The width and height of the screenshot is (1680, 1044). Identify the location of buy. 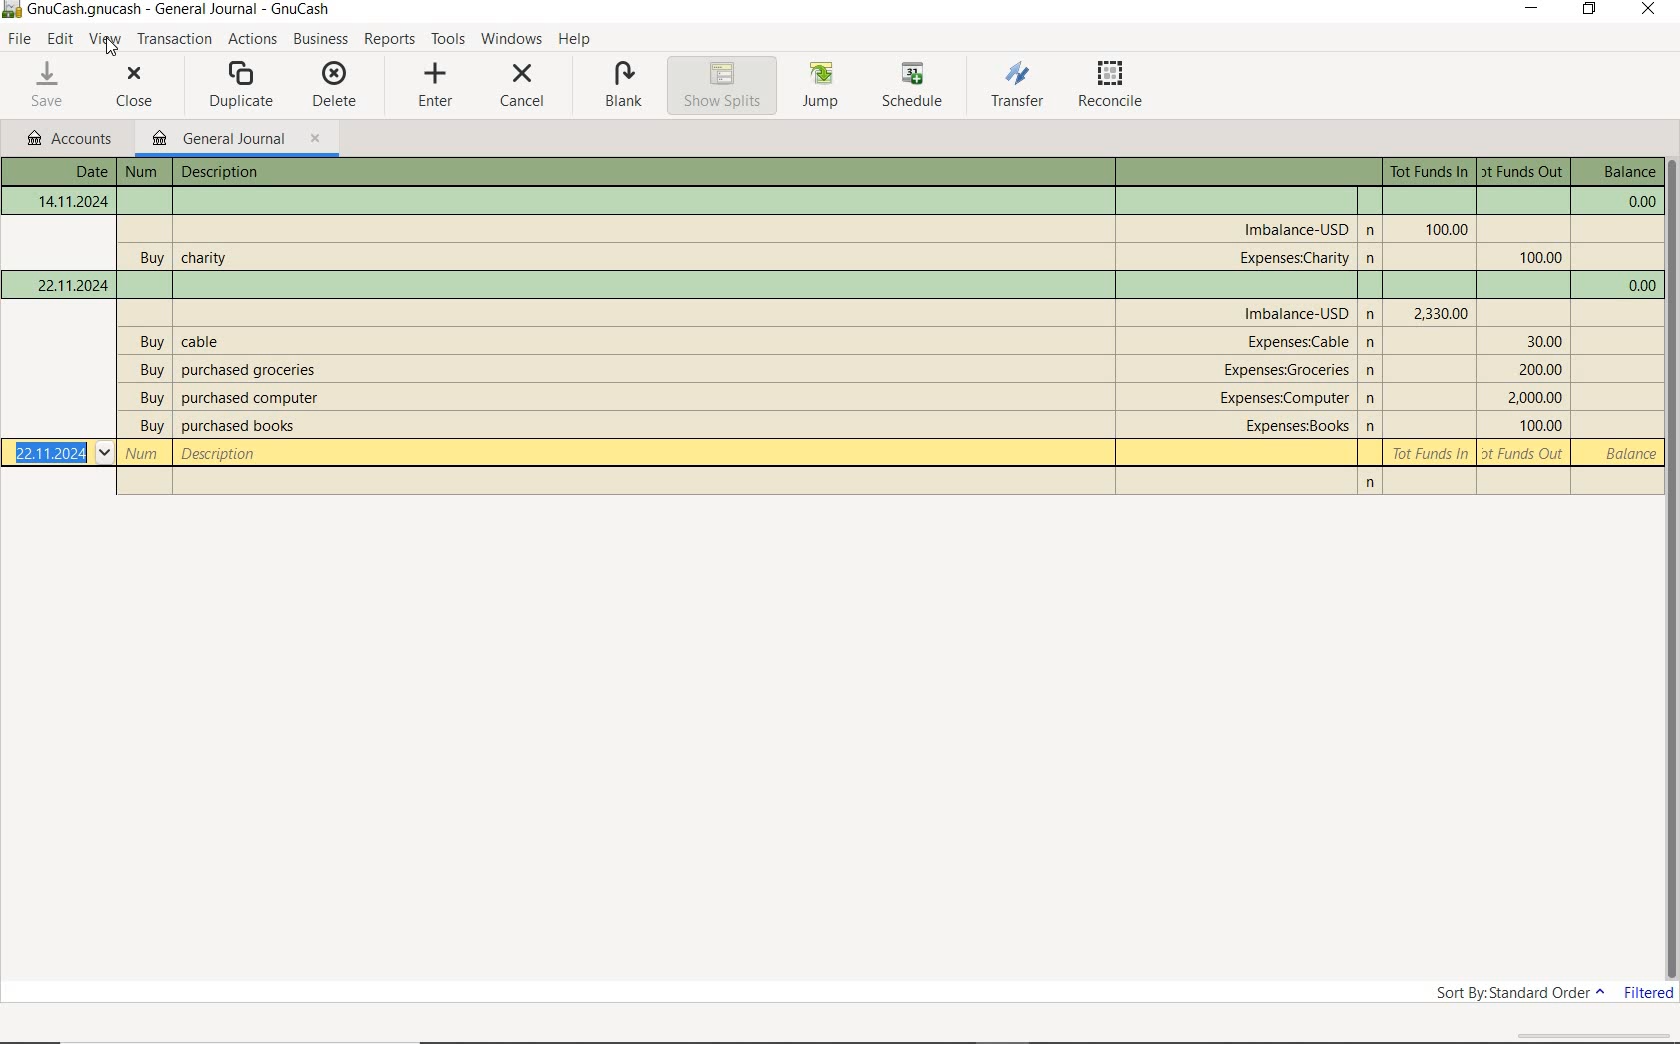
(153, 344).